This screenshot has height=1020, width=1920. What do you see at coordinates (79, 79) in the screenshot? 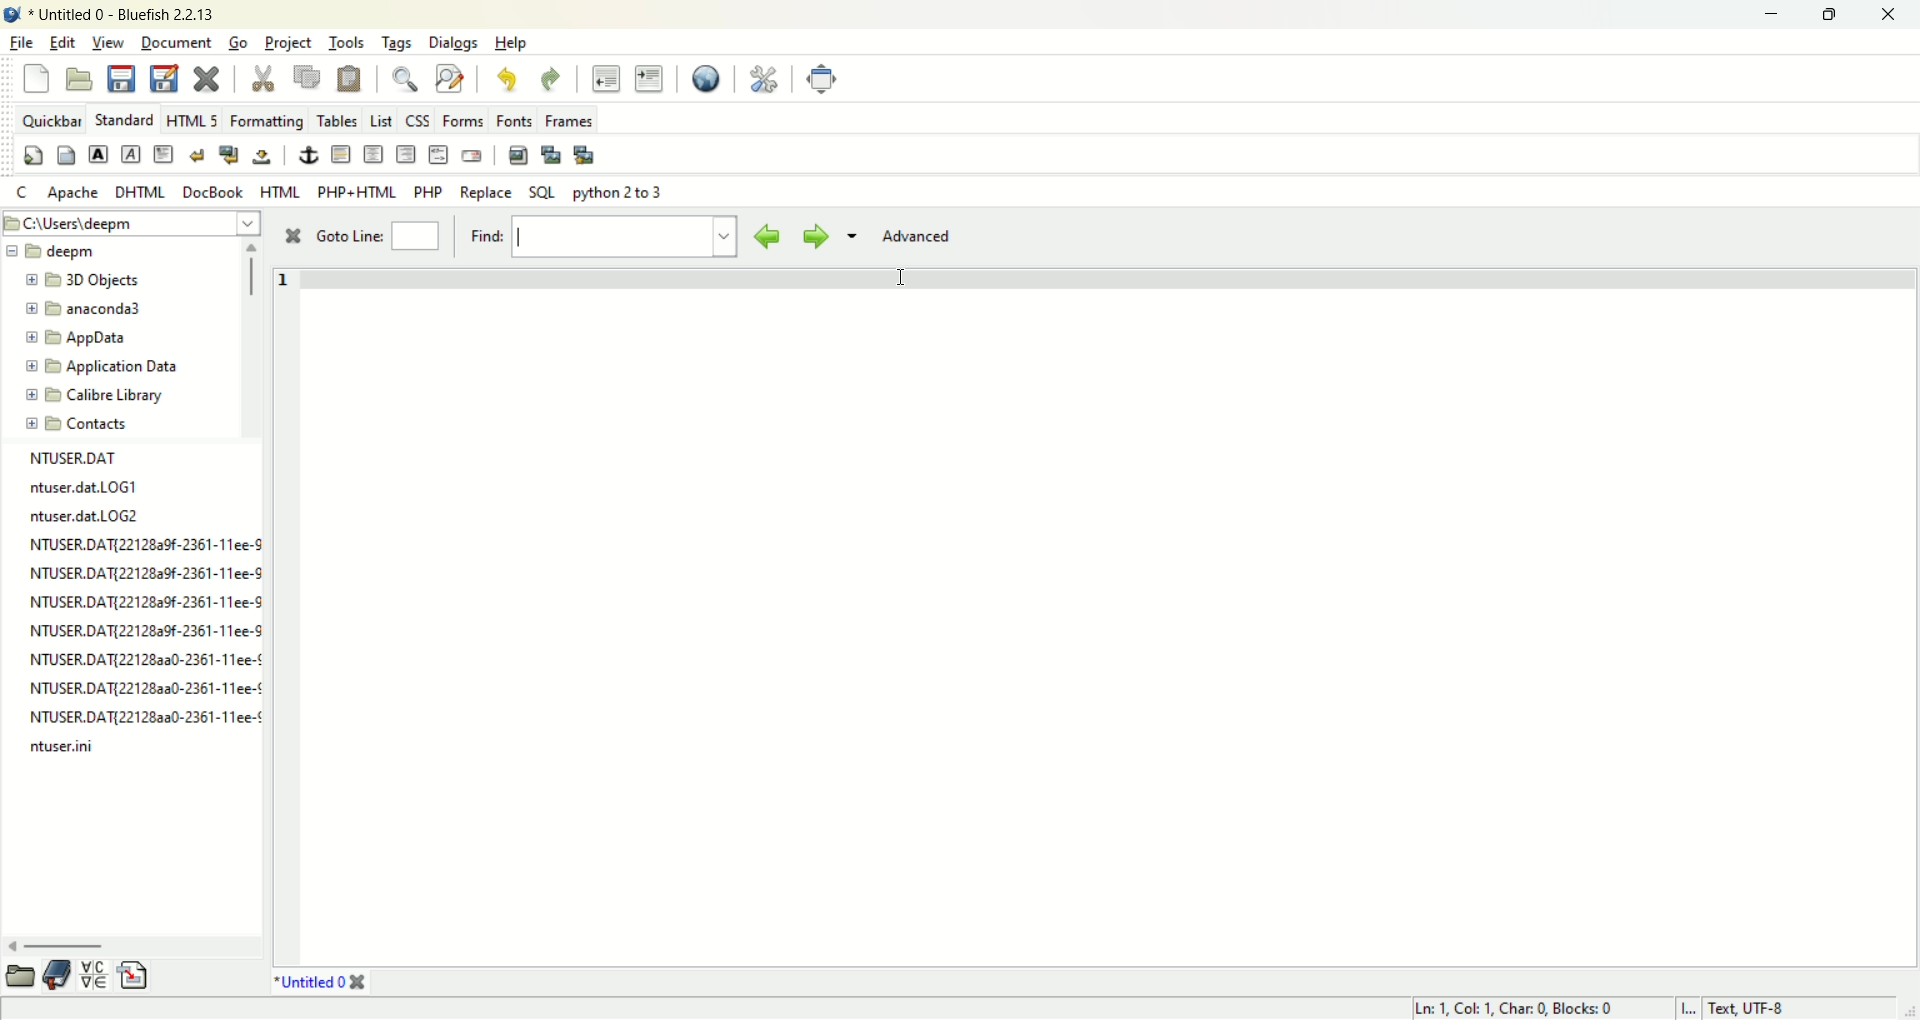
I see `open` at bounding box center [79, 79].